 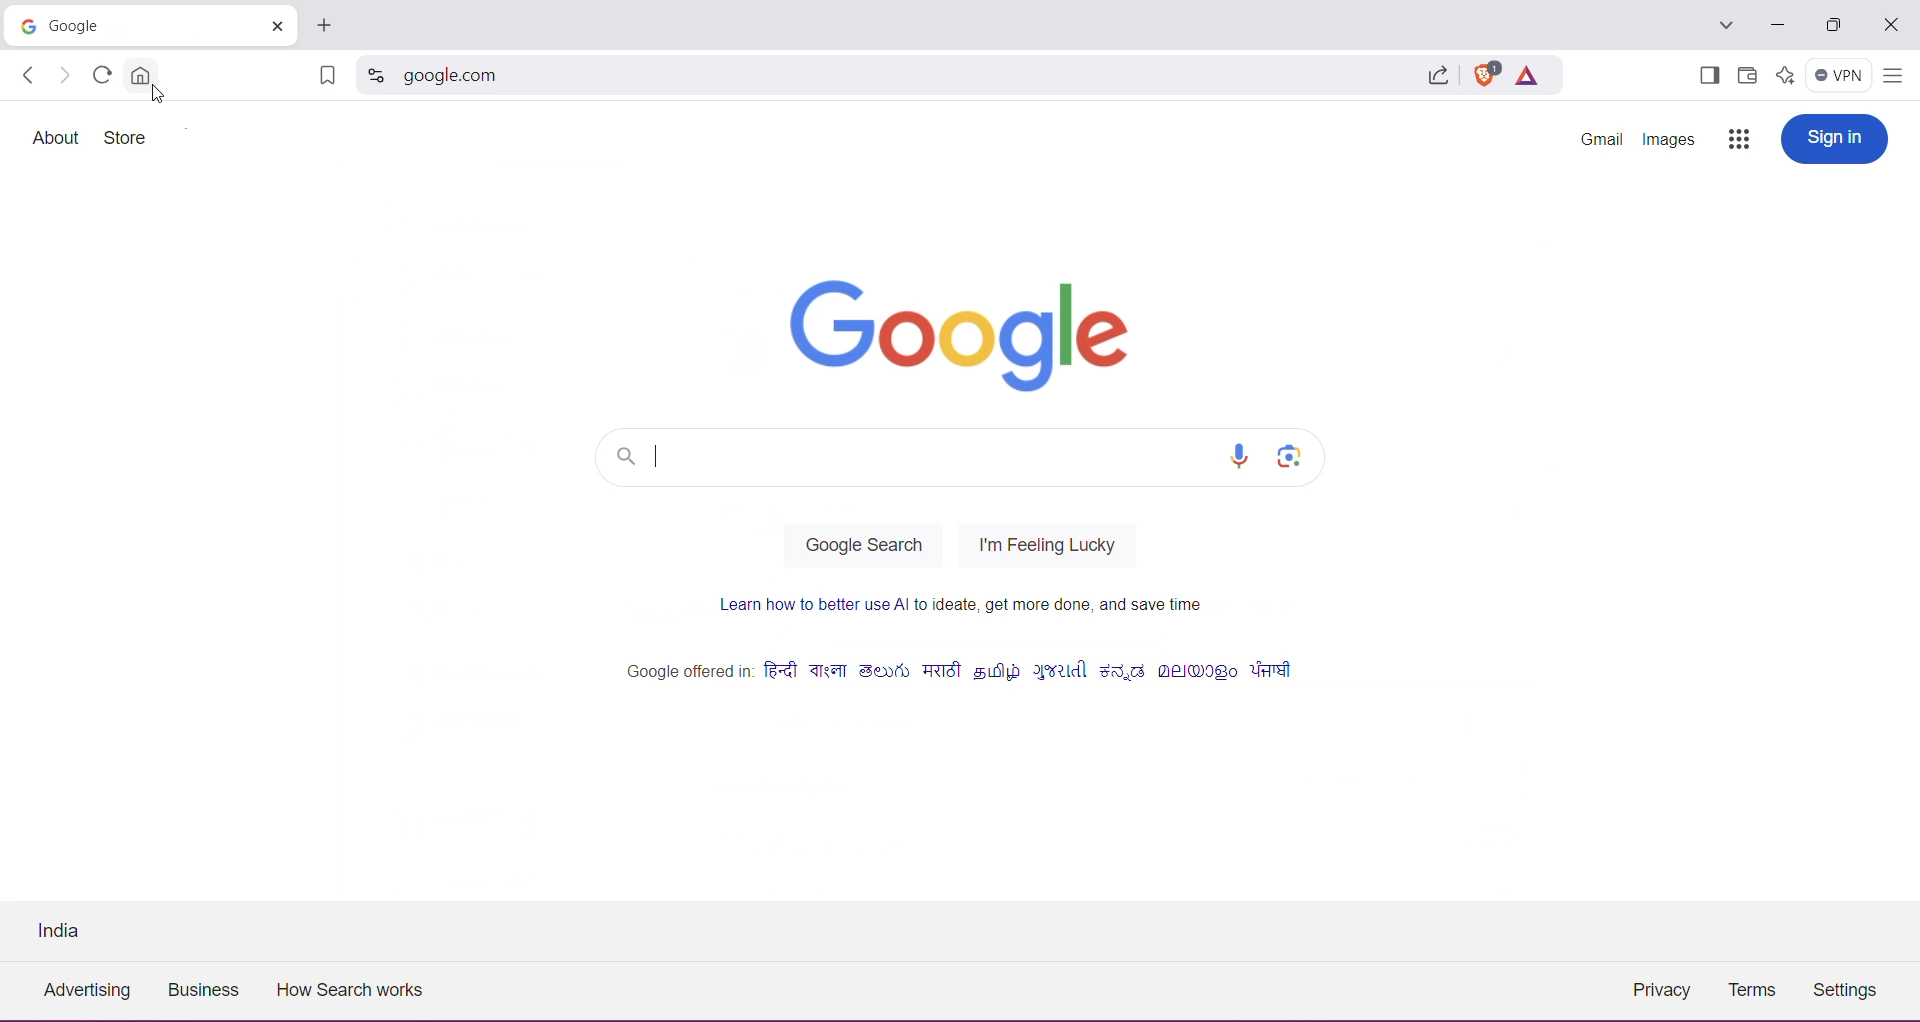 I want to click on text cursor, so click(x=656, y=450).